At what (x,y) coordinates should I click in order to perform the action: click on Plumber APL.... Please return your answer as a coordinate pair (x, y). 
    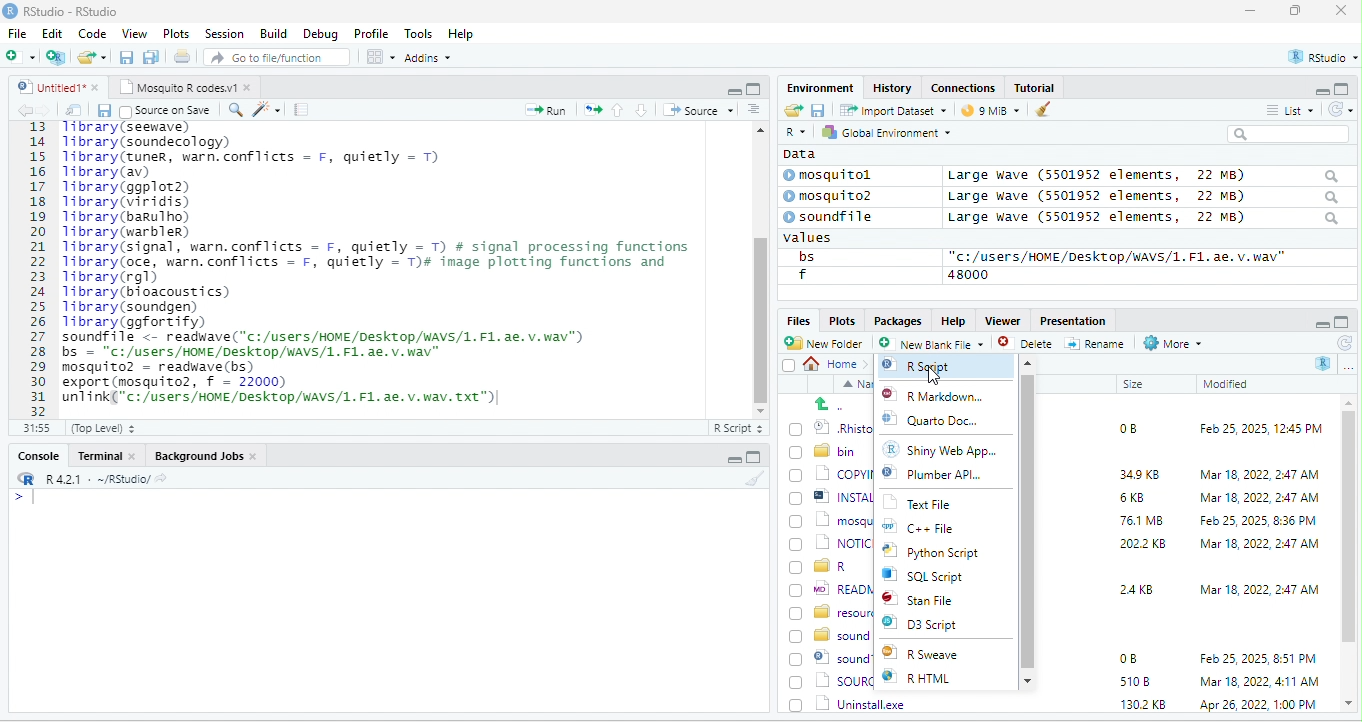
    Looking at the image, I should click on (948, 479).